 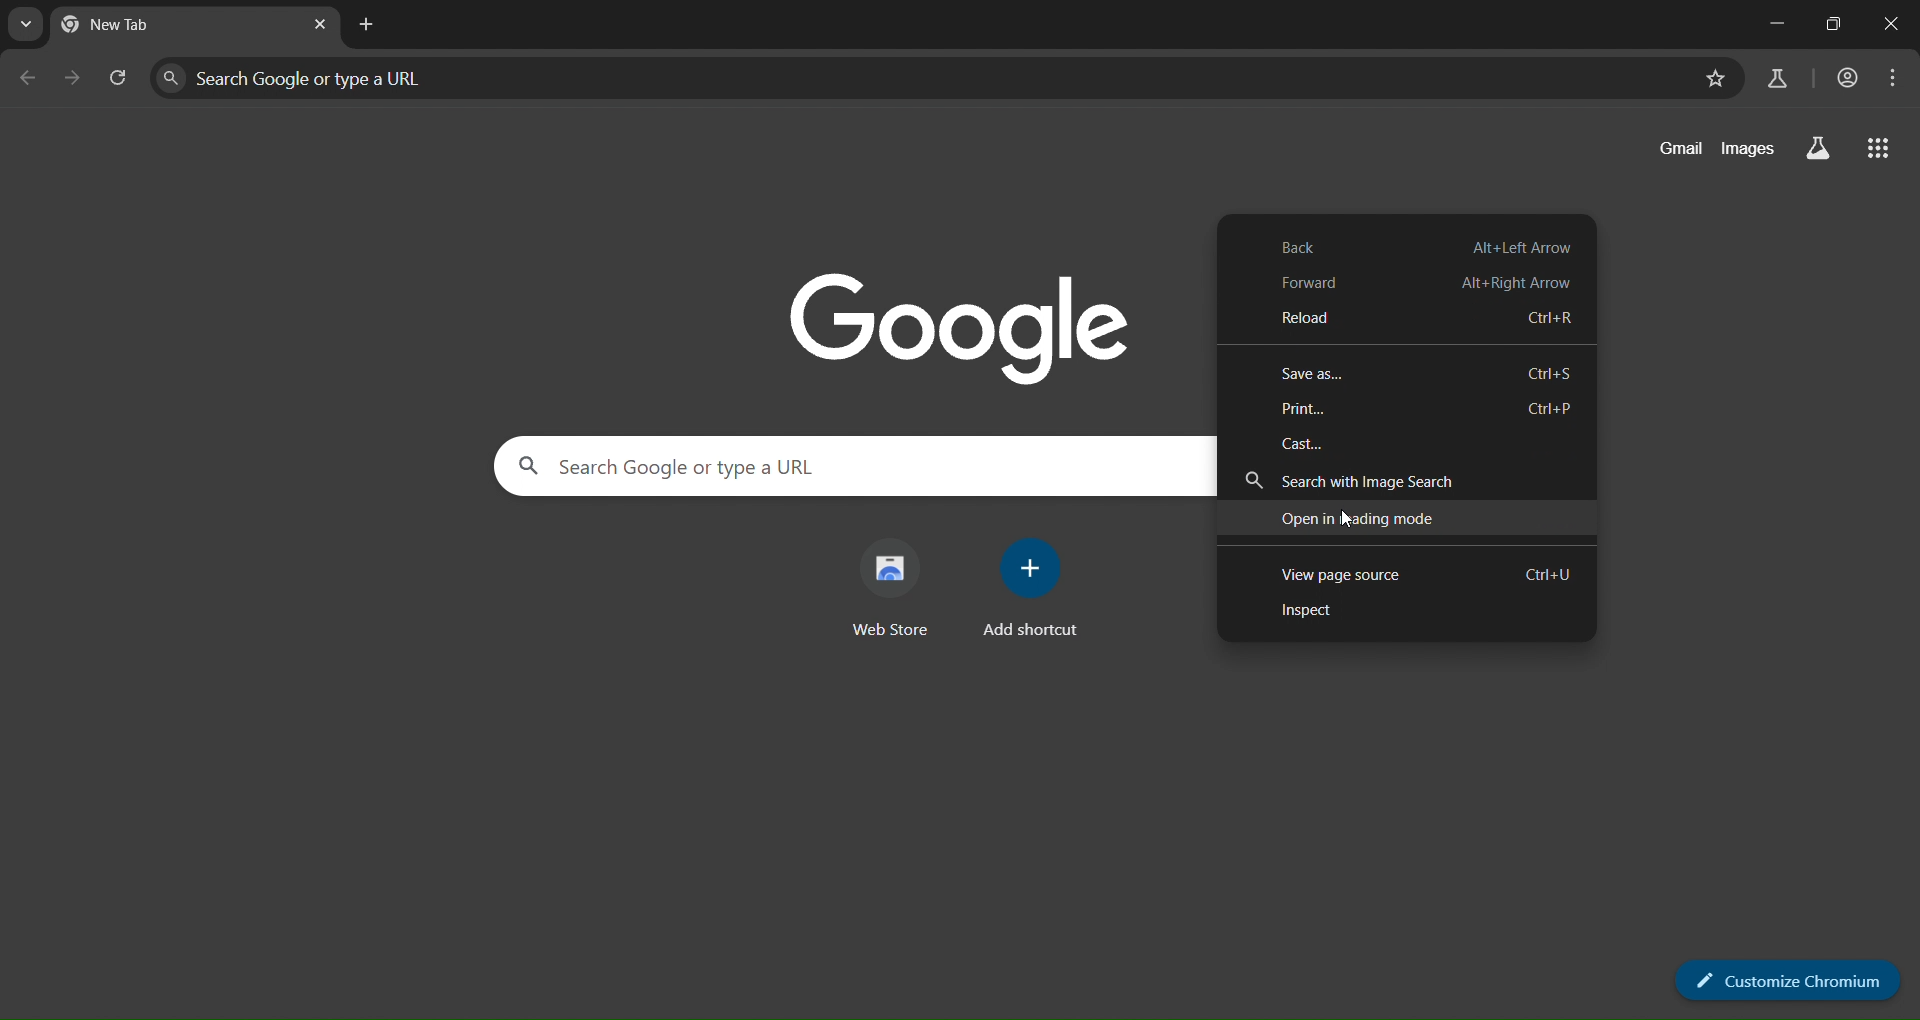 What do you see at coordinates (115, 75) in the screenshot?
I see `reload` at bounding box center [115, 75].